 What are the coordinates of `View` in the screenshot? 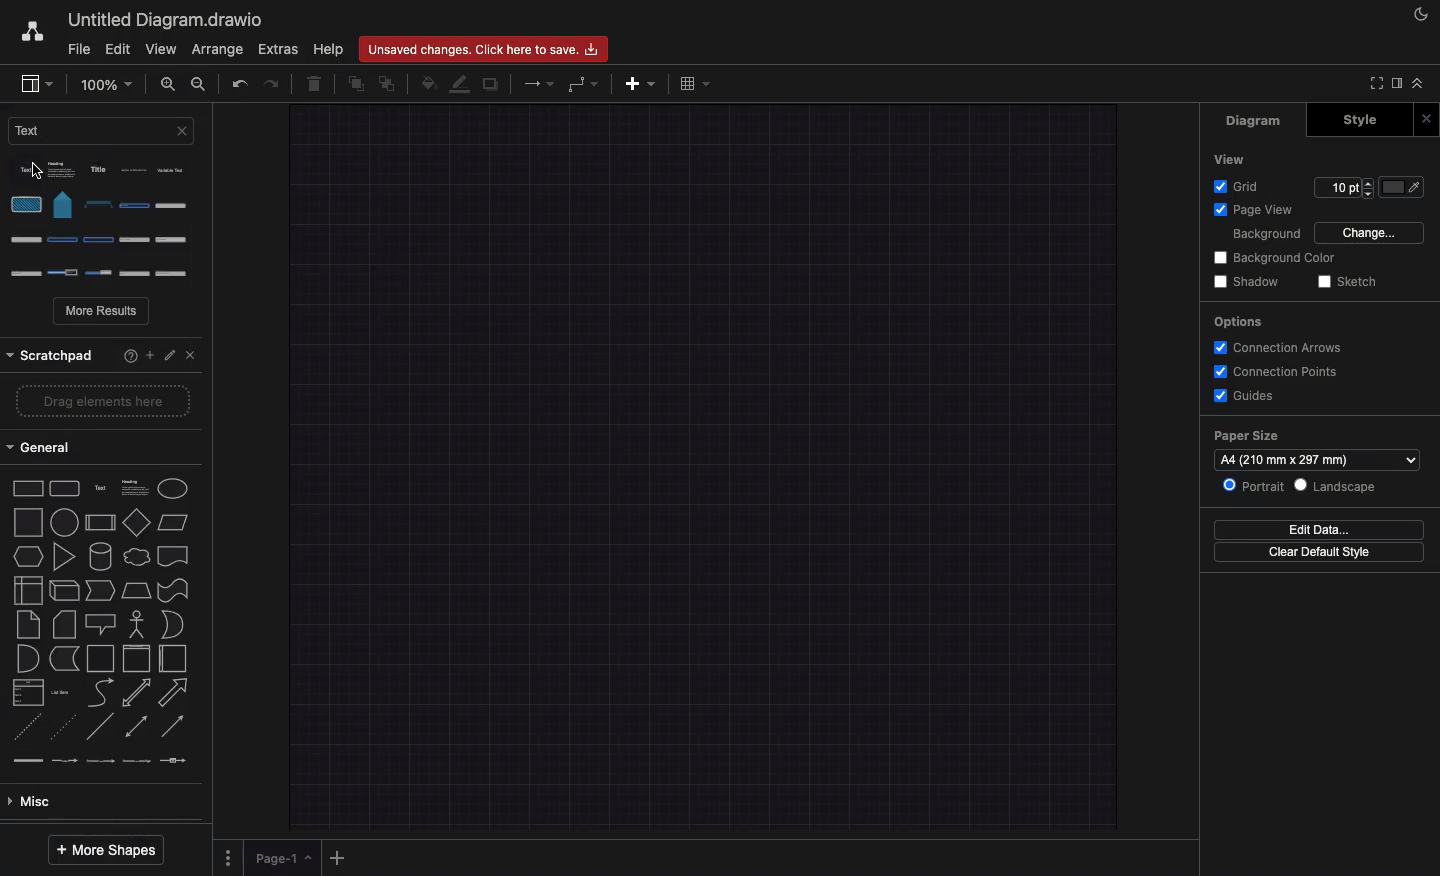 It's located at (1235, 158).